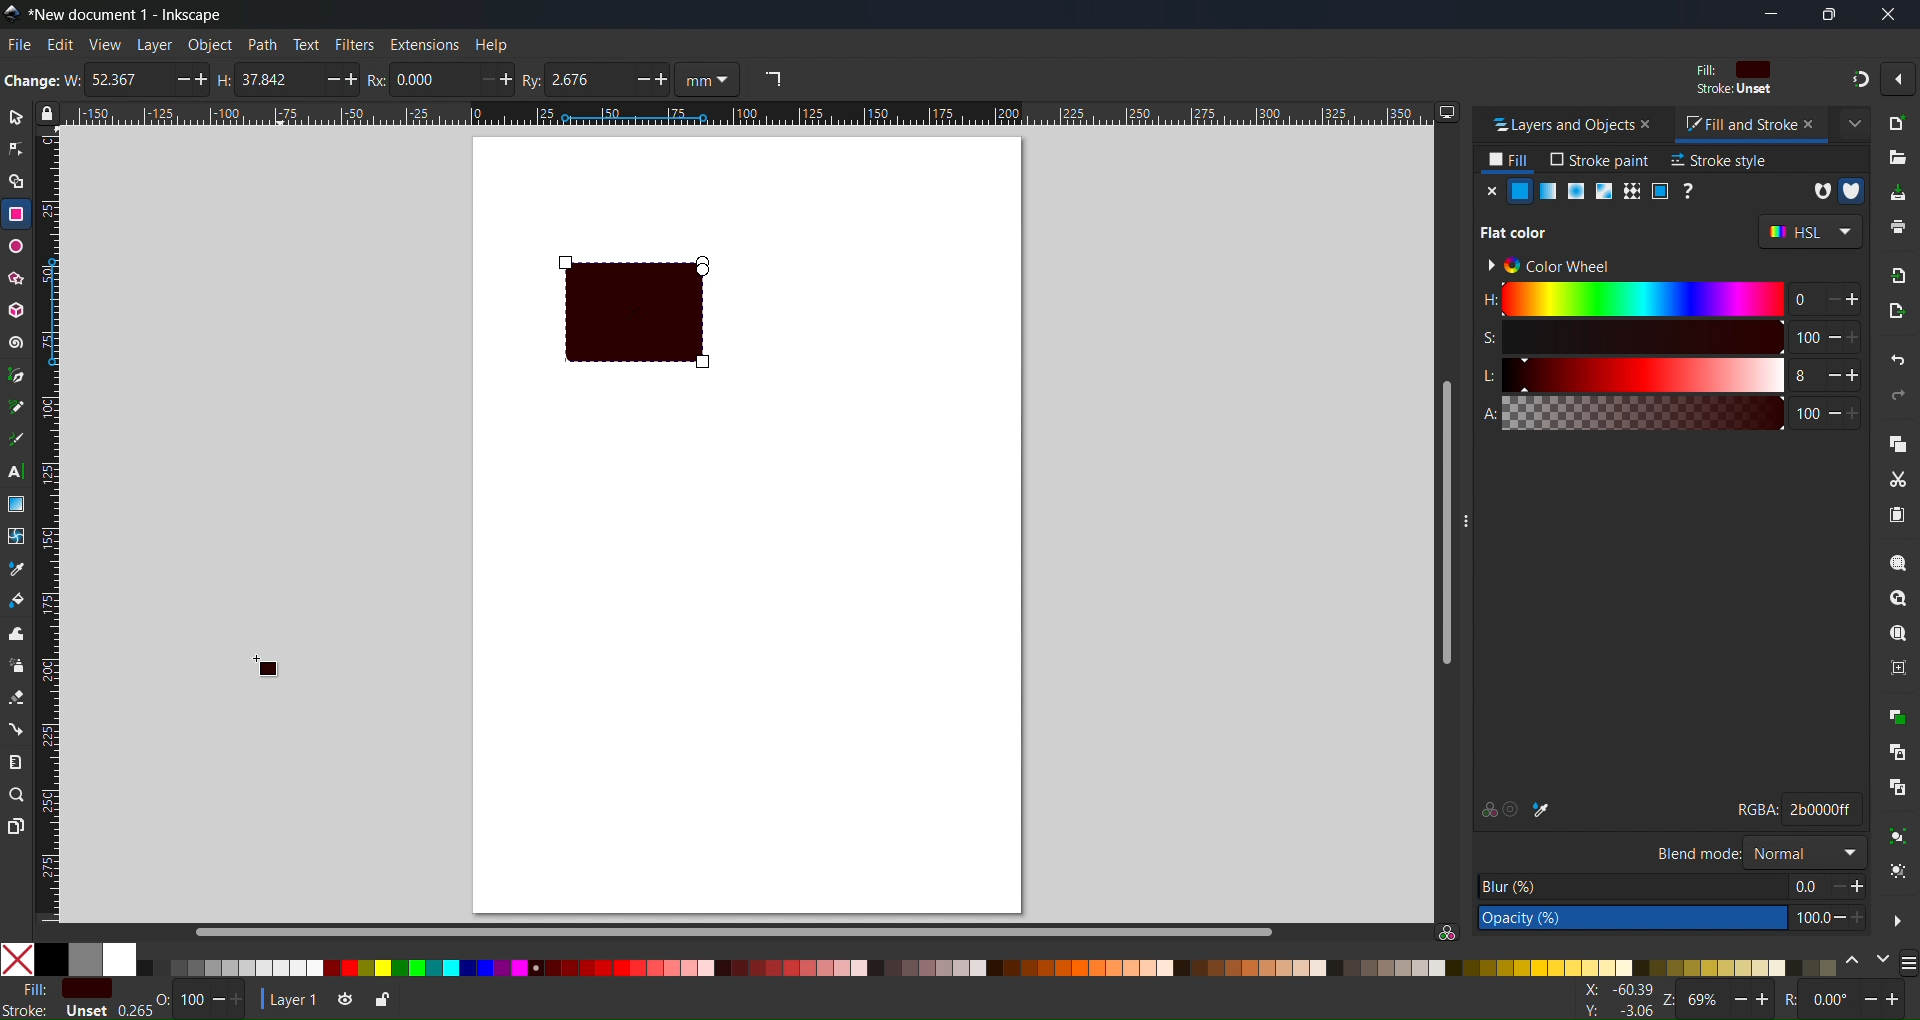  What do you see at coordinates (1810, 123) in the screenshot?
I see `close` at bounding box center [1810, 123].